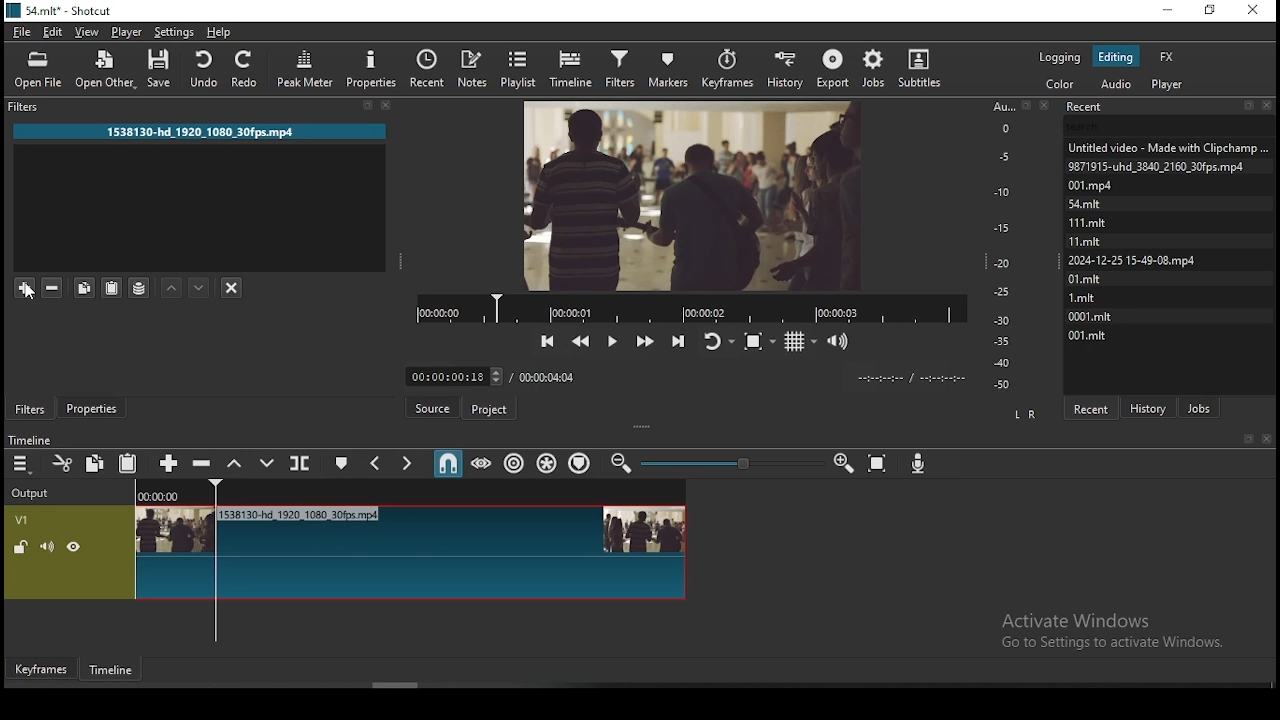 The height and width of the screenshot is (720, 1280). Describe the element at coordinates (482, 465) in the screenshot. I see `scrub while dragging` at that location.